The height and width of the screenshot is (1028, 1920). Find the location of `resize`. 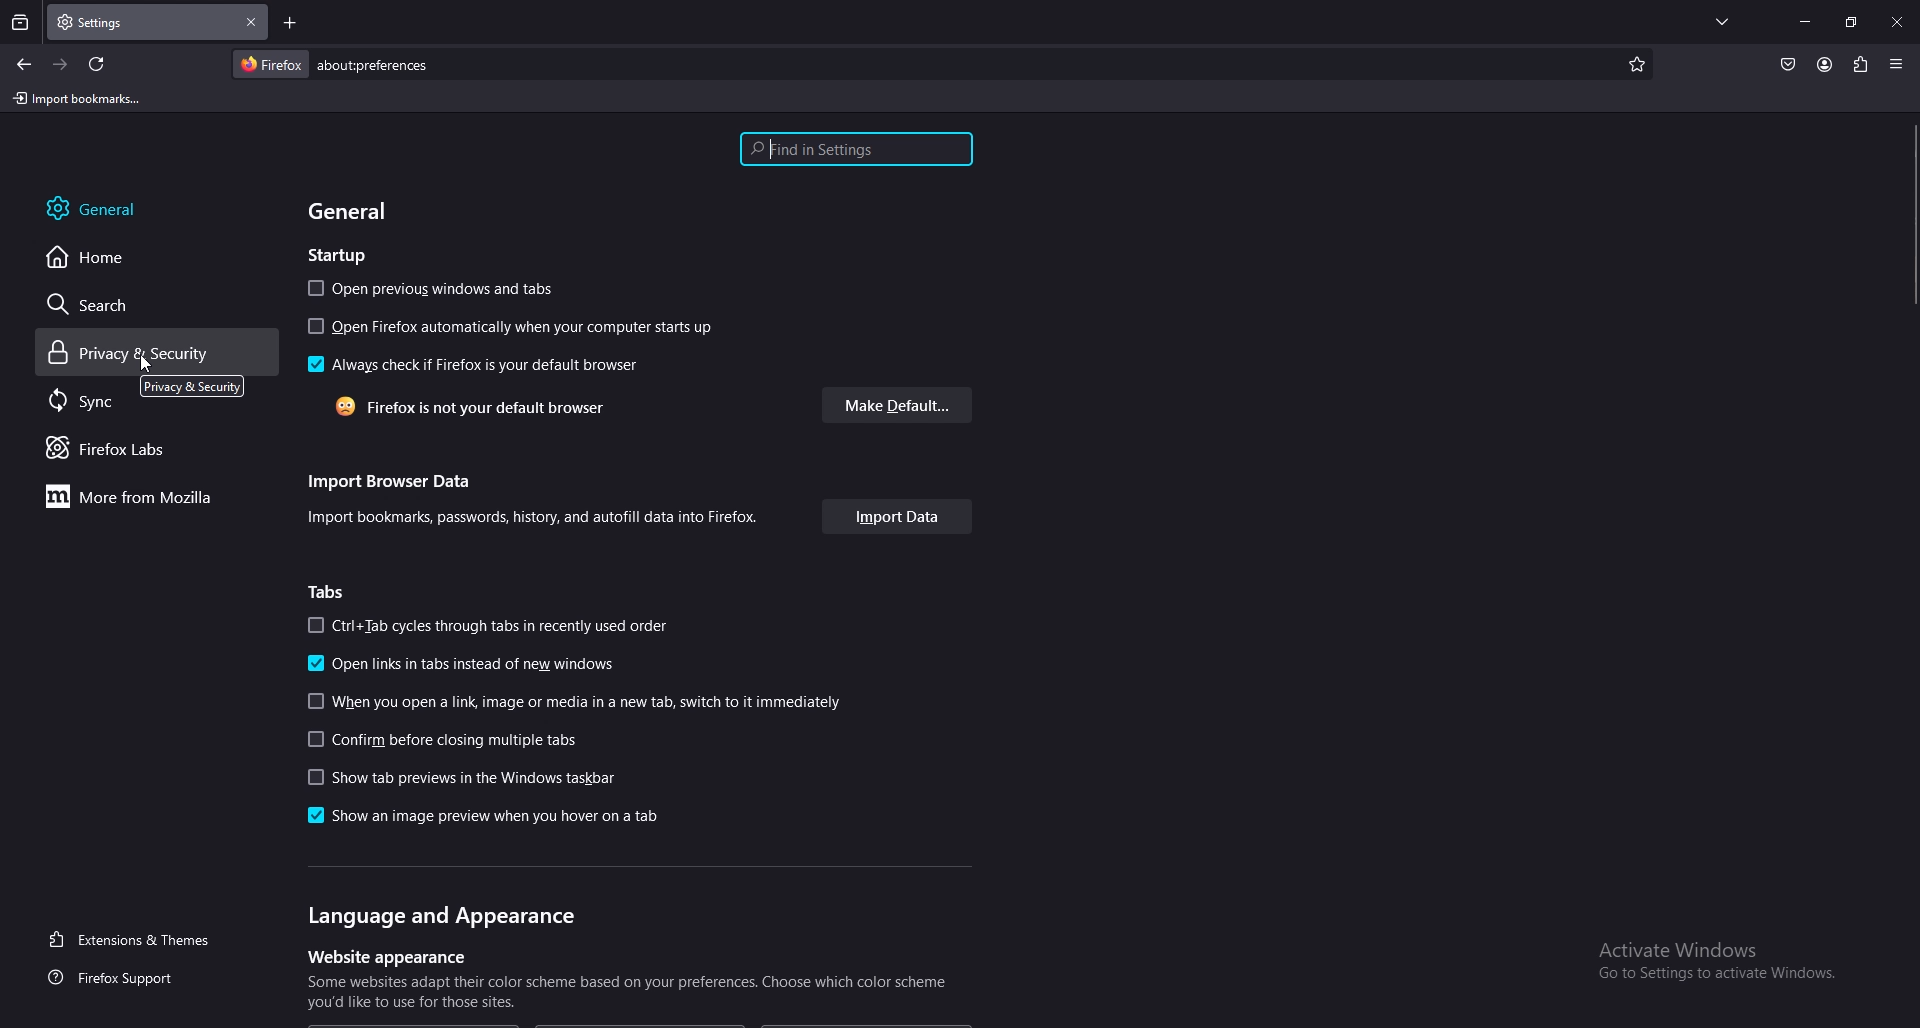

resize is located at coordinates (1850, 21).